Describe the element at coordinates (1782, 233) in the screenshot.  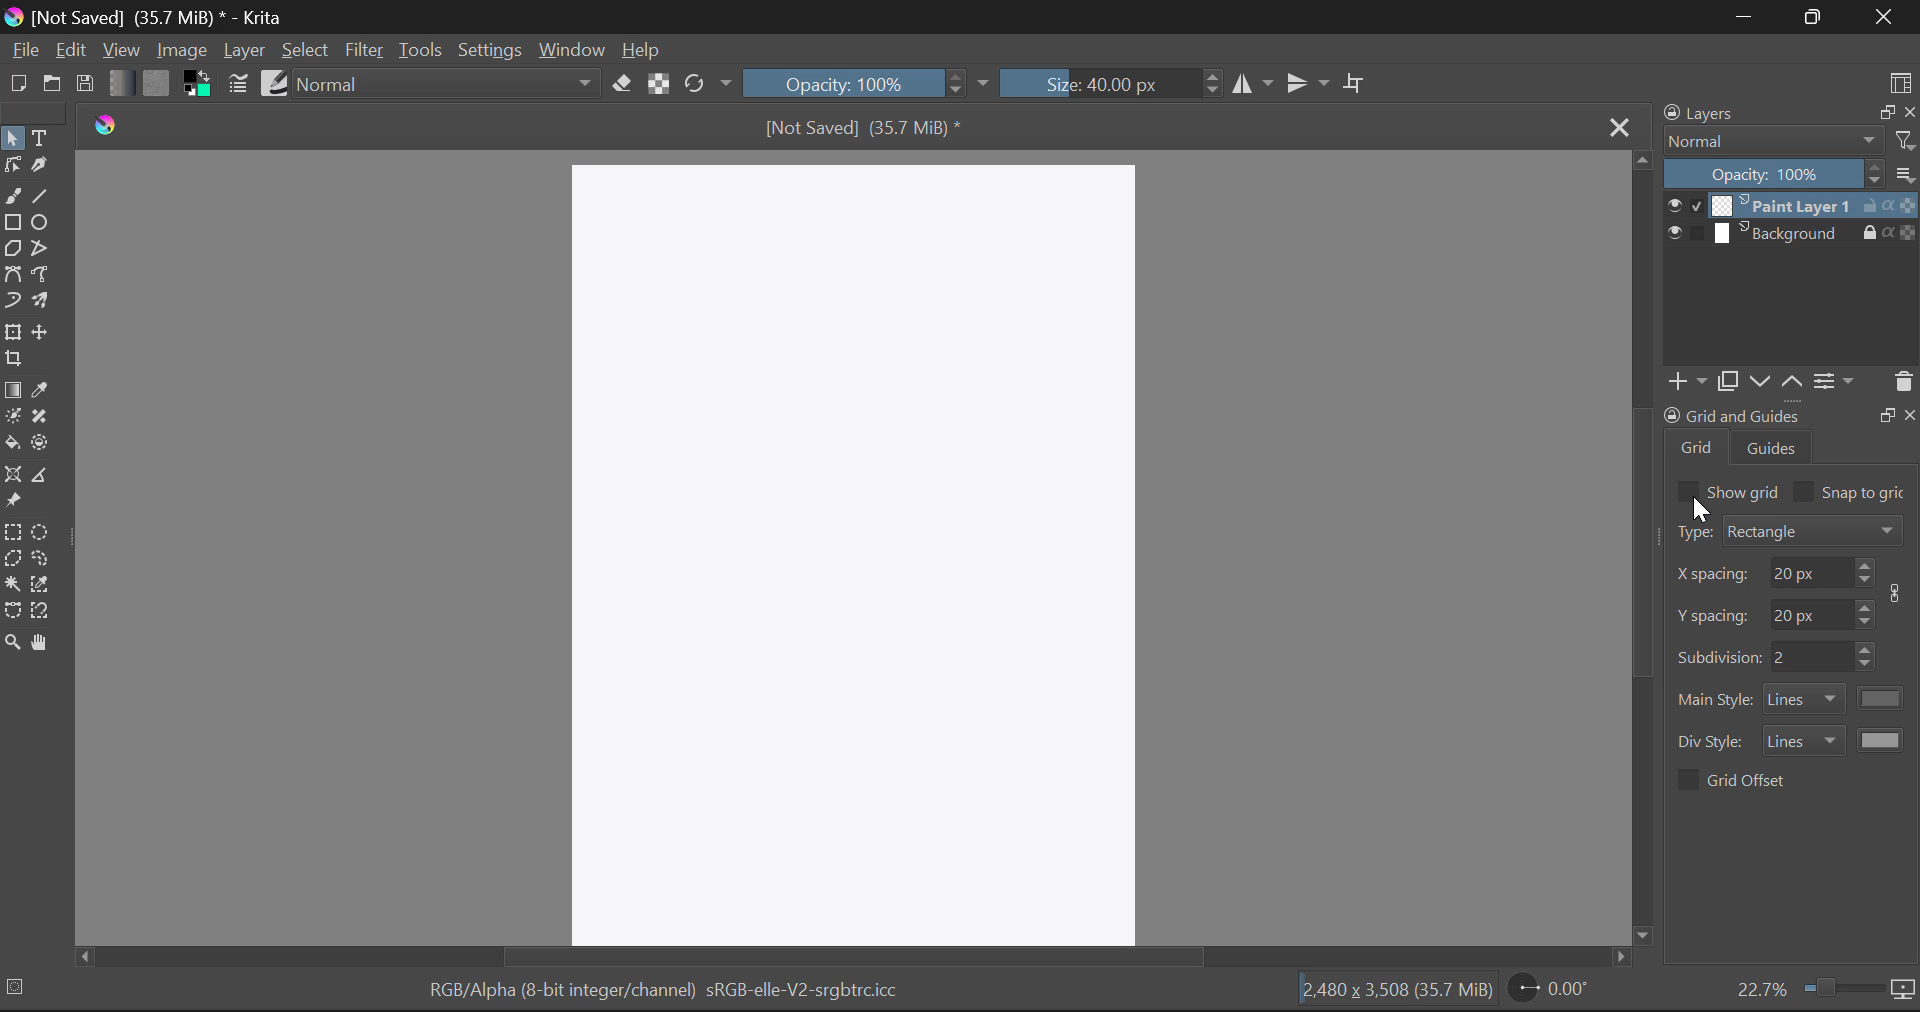
I see `layer 2` at that location.